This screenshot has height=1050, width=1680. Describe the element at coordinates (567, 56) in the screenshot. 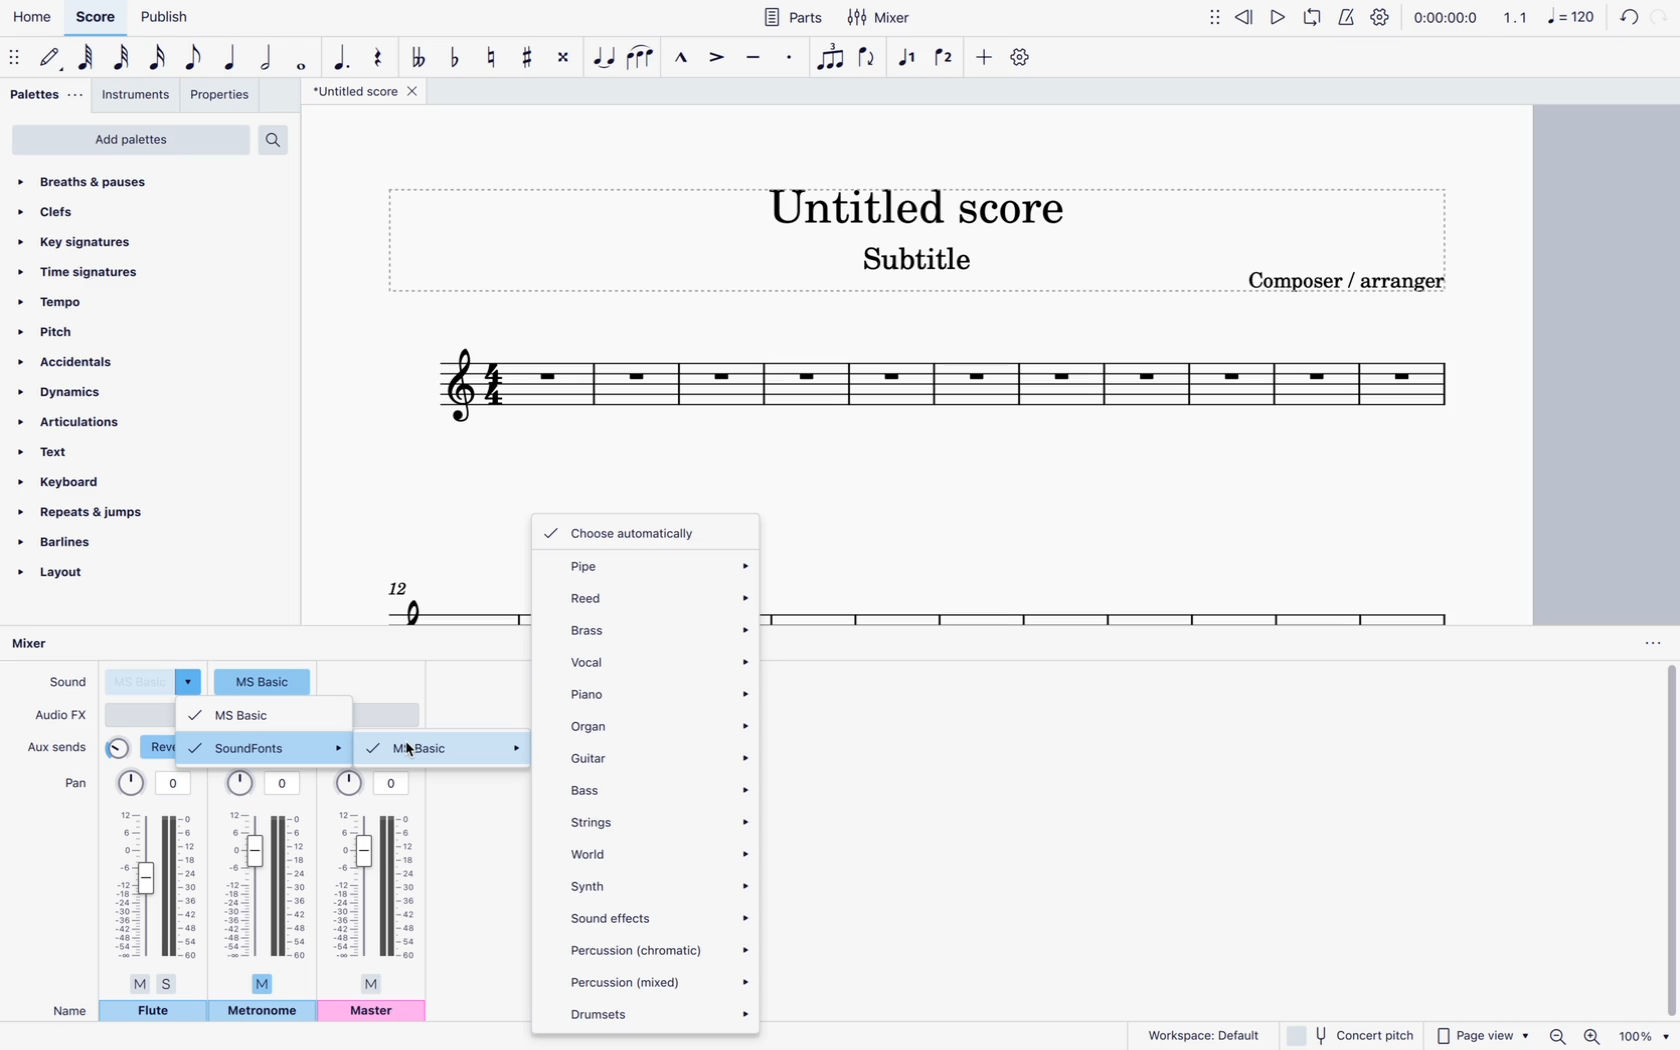

I see `toggle double sharp` at that location.